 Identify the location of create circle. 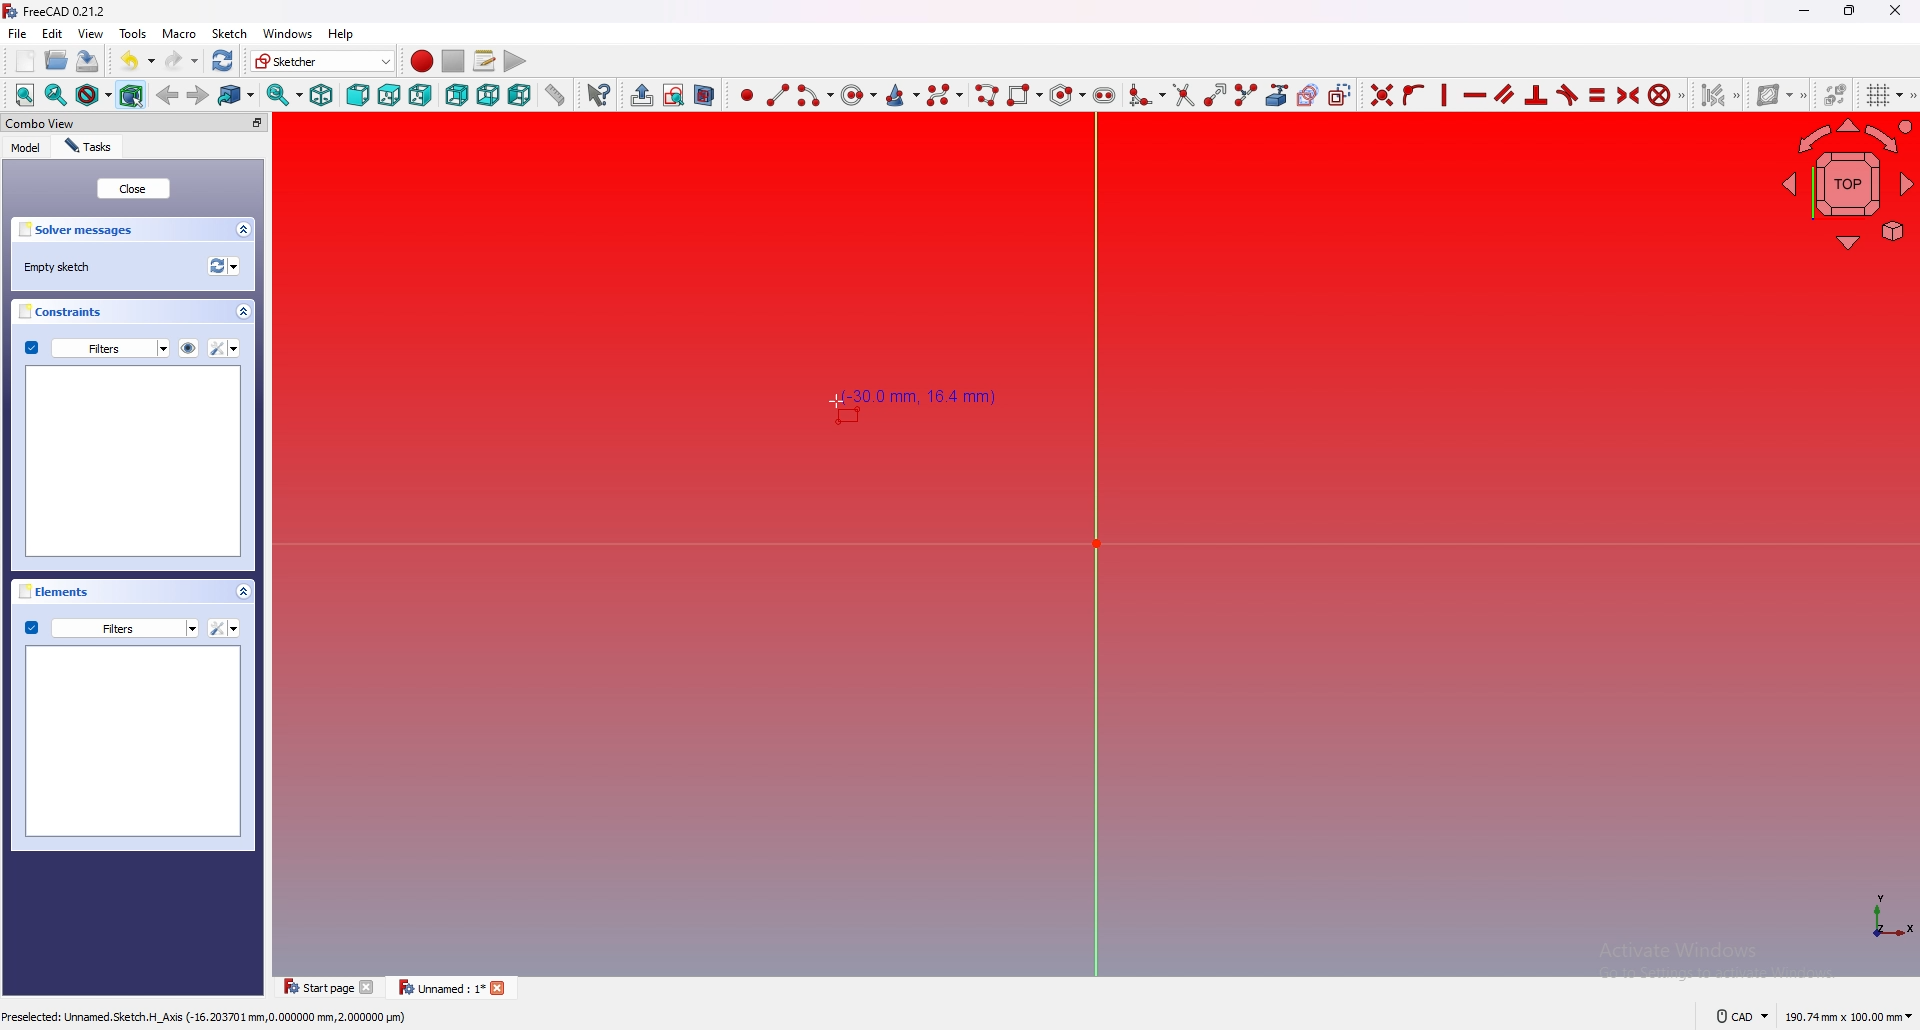
(859, 95).